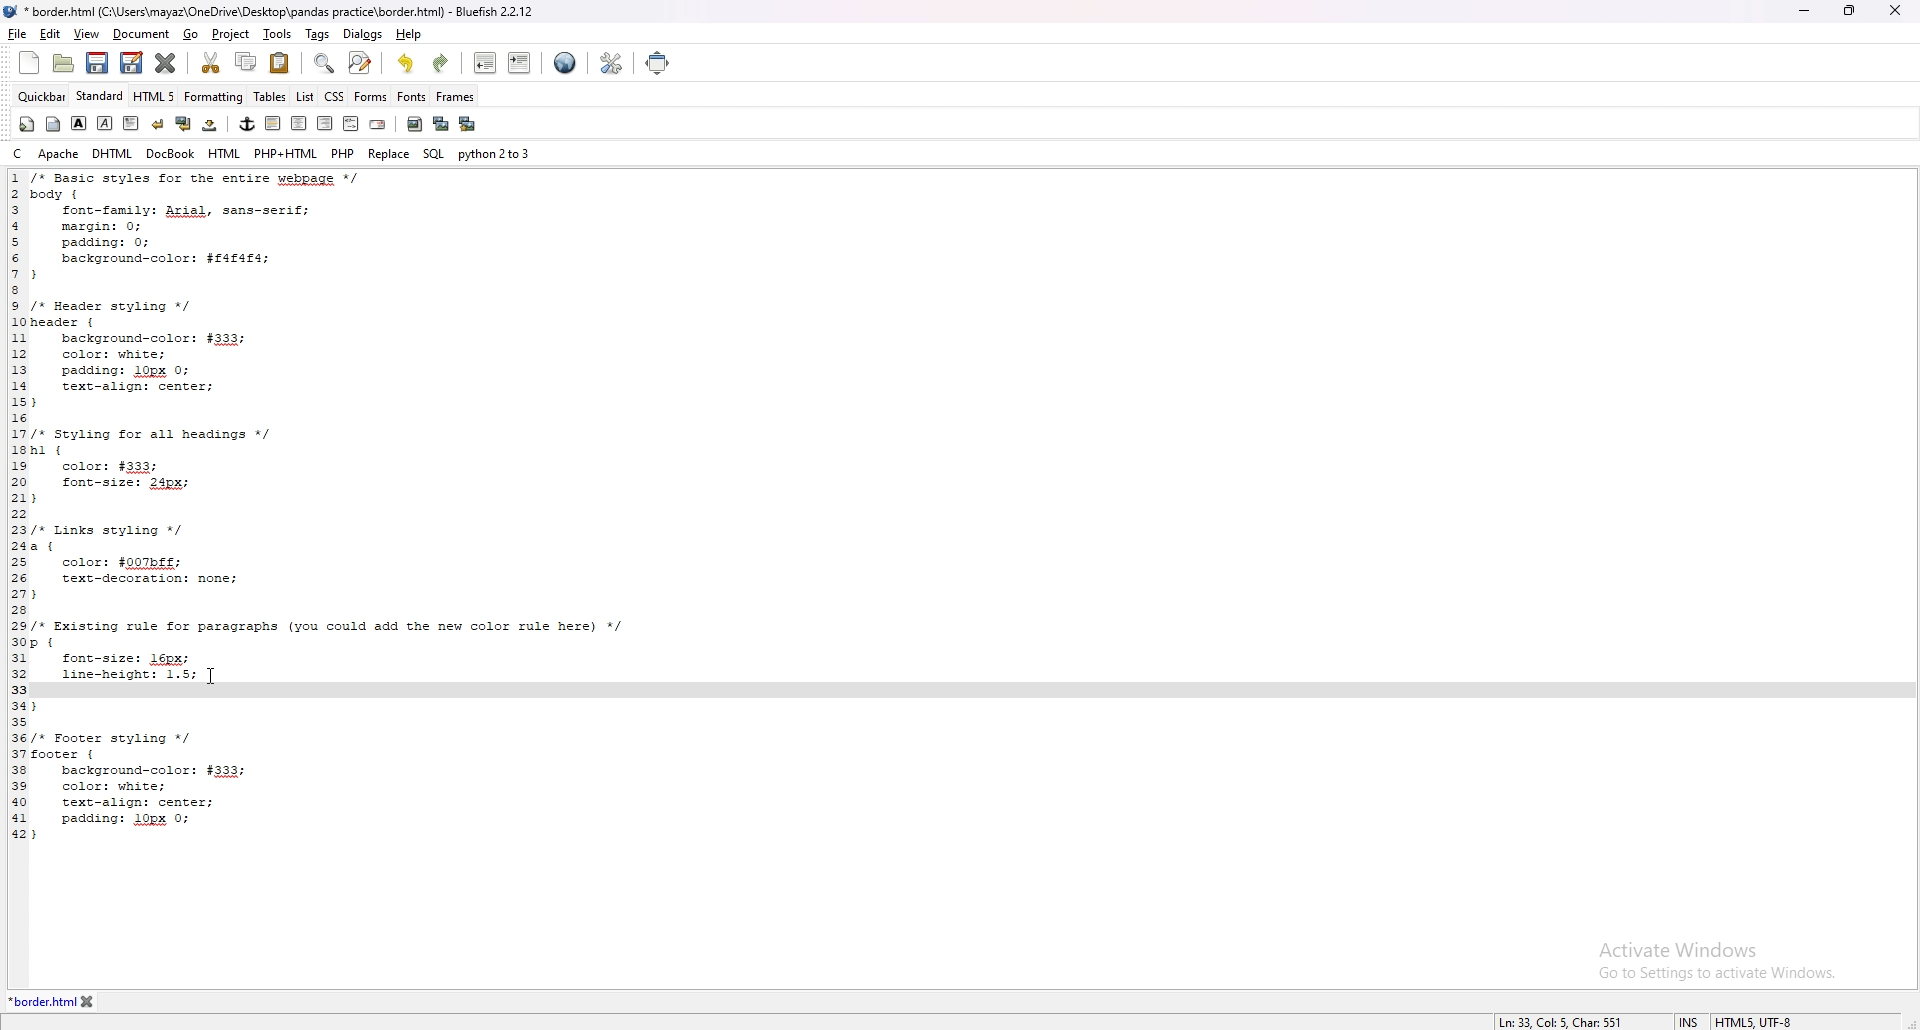  What do you see at coordinates (407, 63) in the screenshot?
I see `undo` at bounding box center [407, 63].